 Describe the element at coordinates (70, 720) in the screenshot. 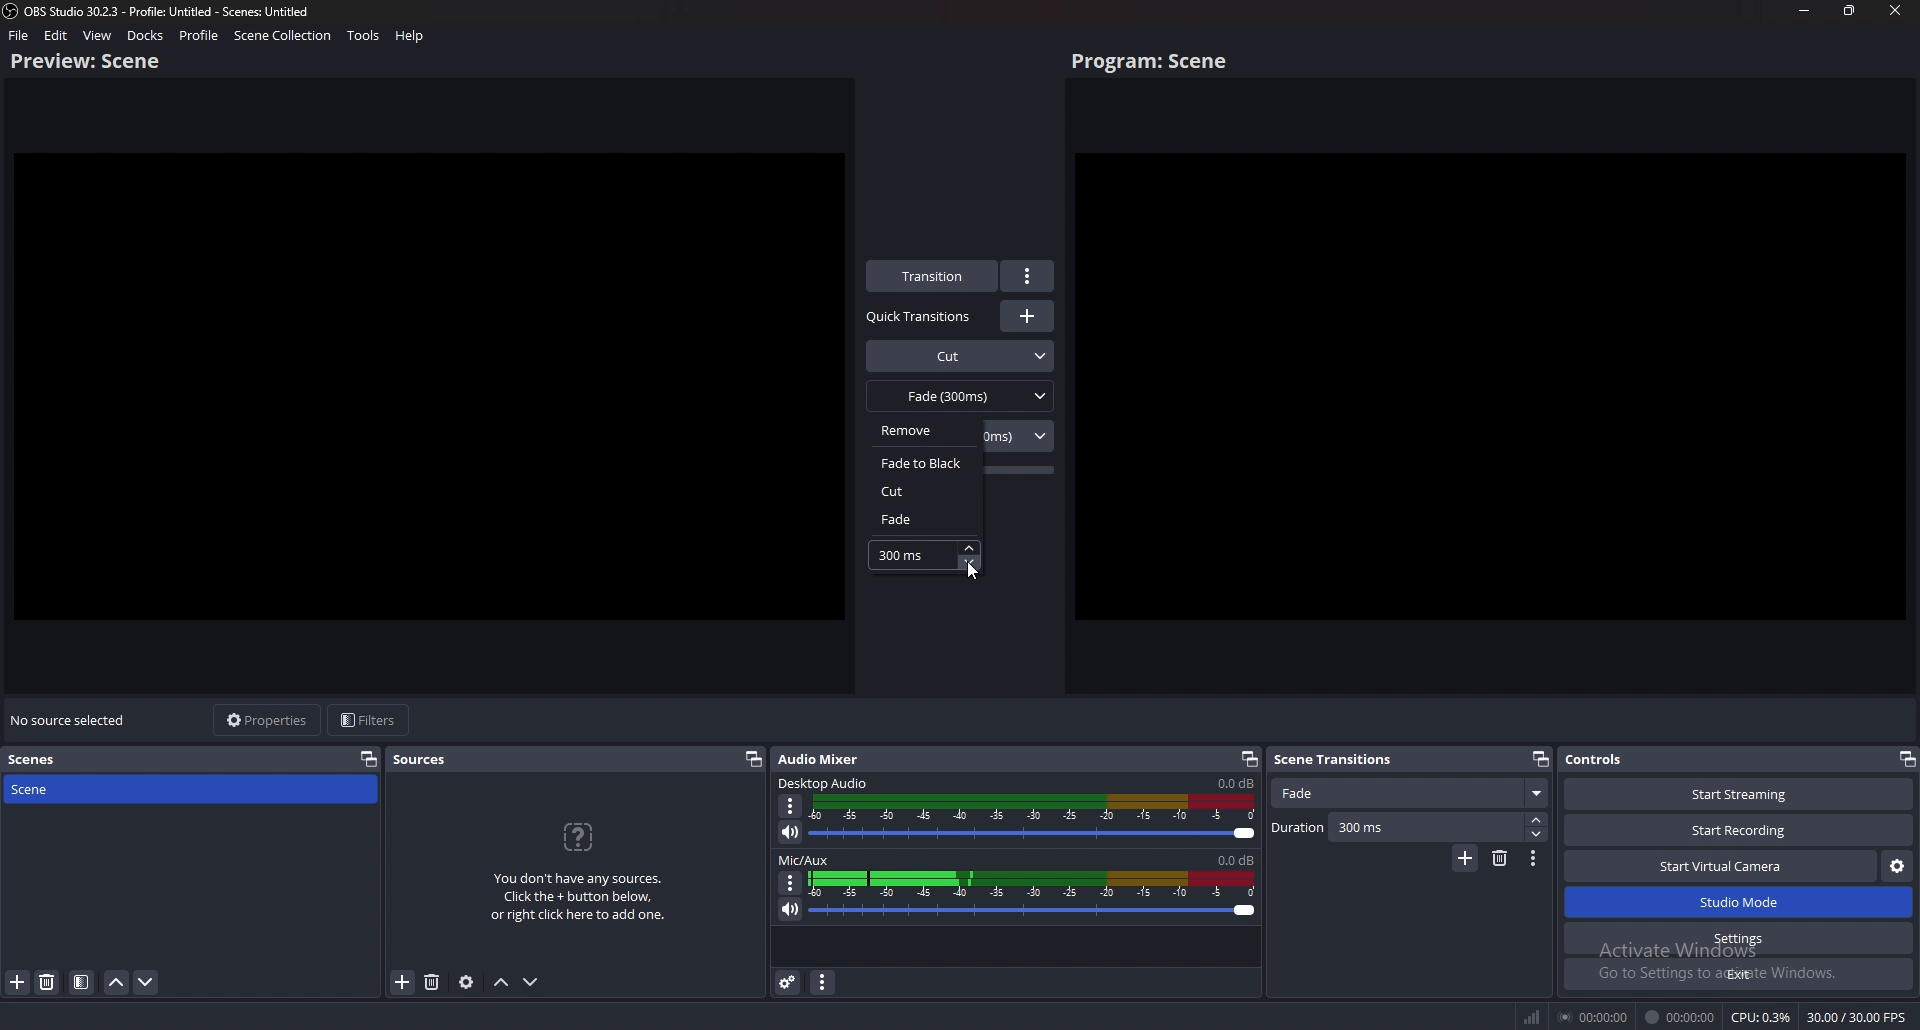

I see `no source selected` at that location.